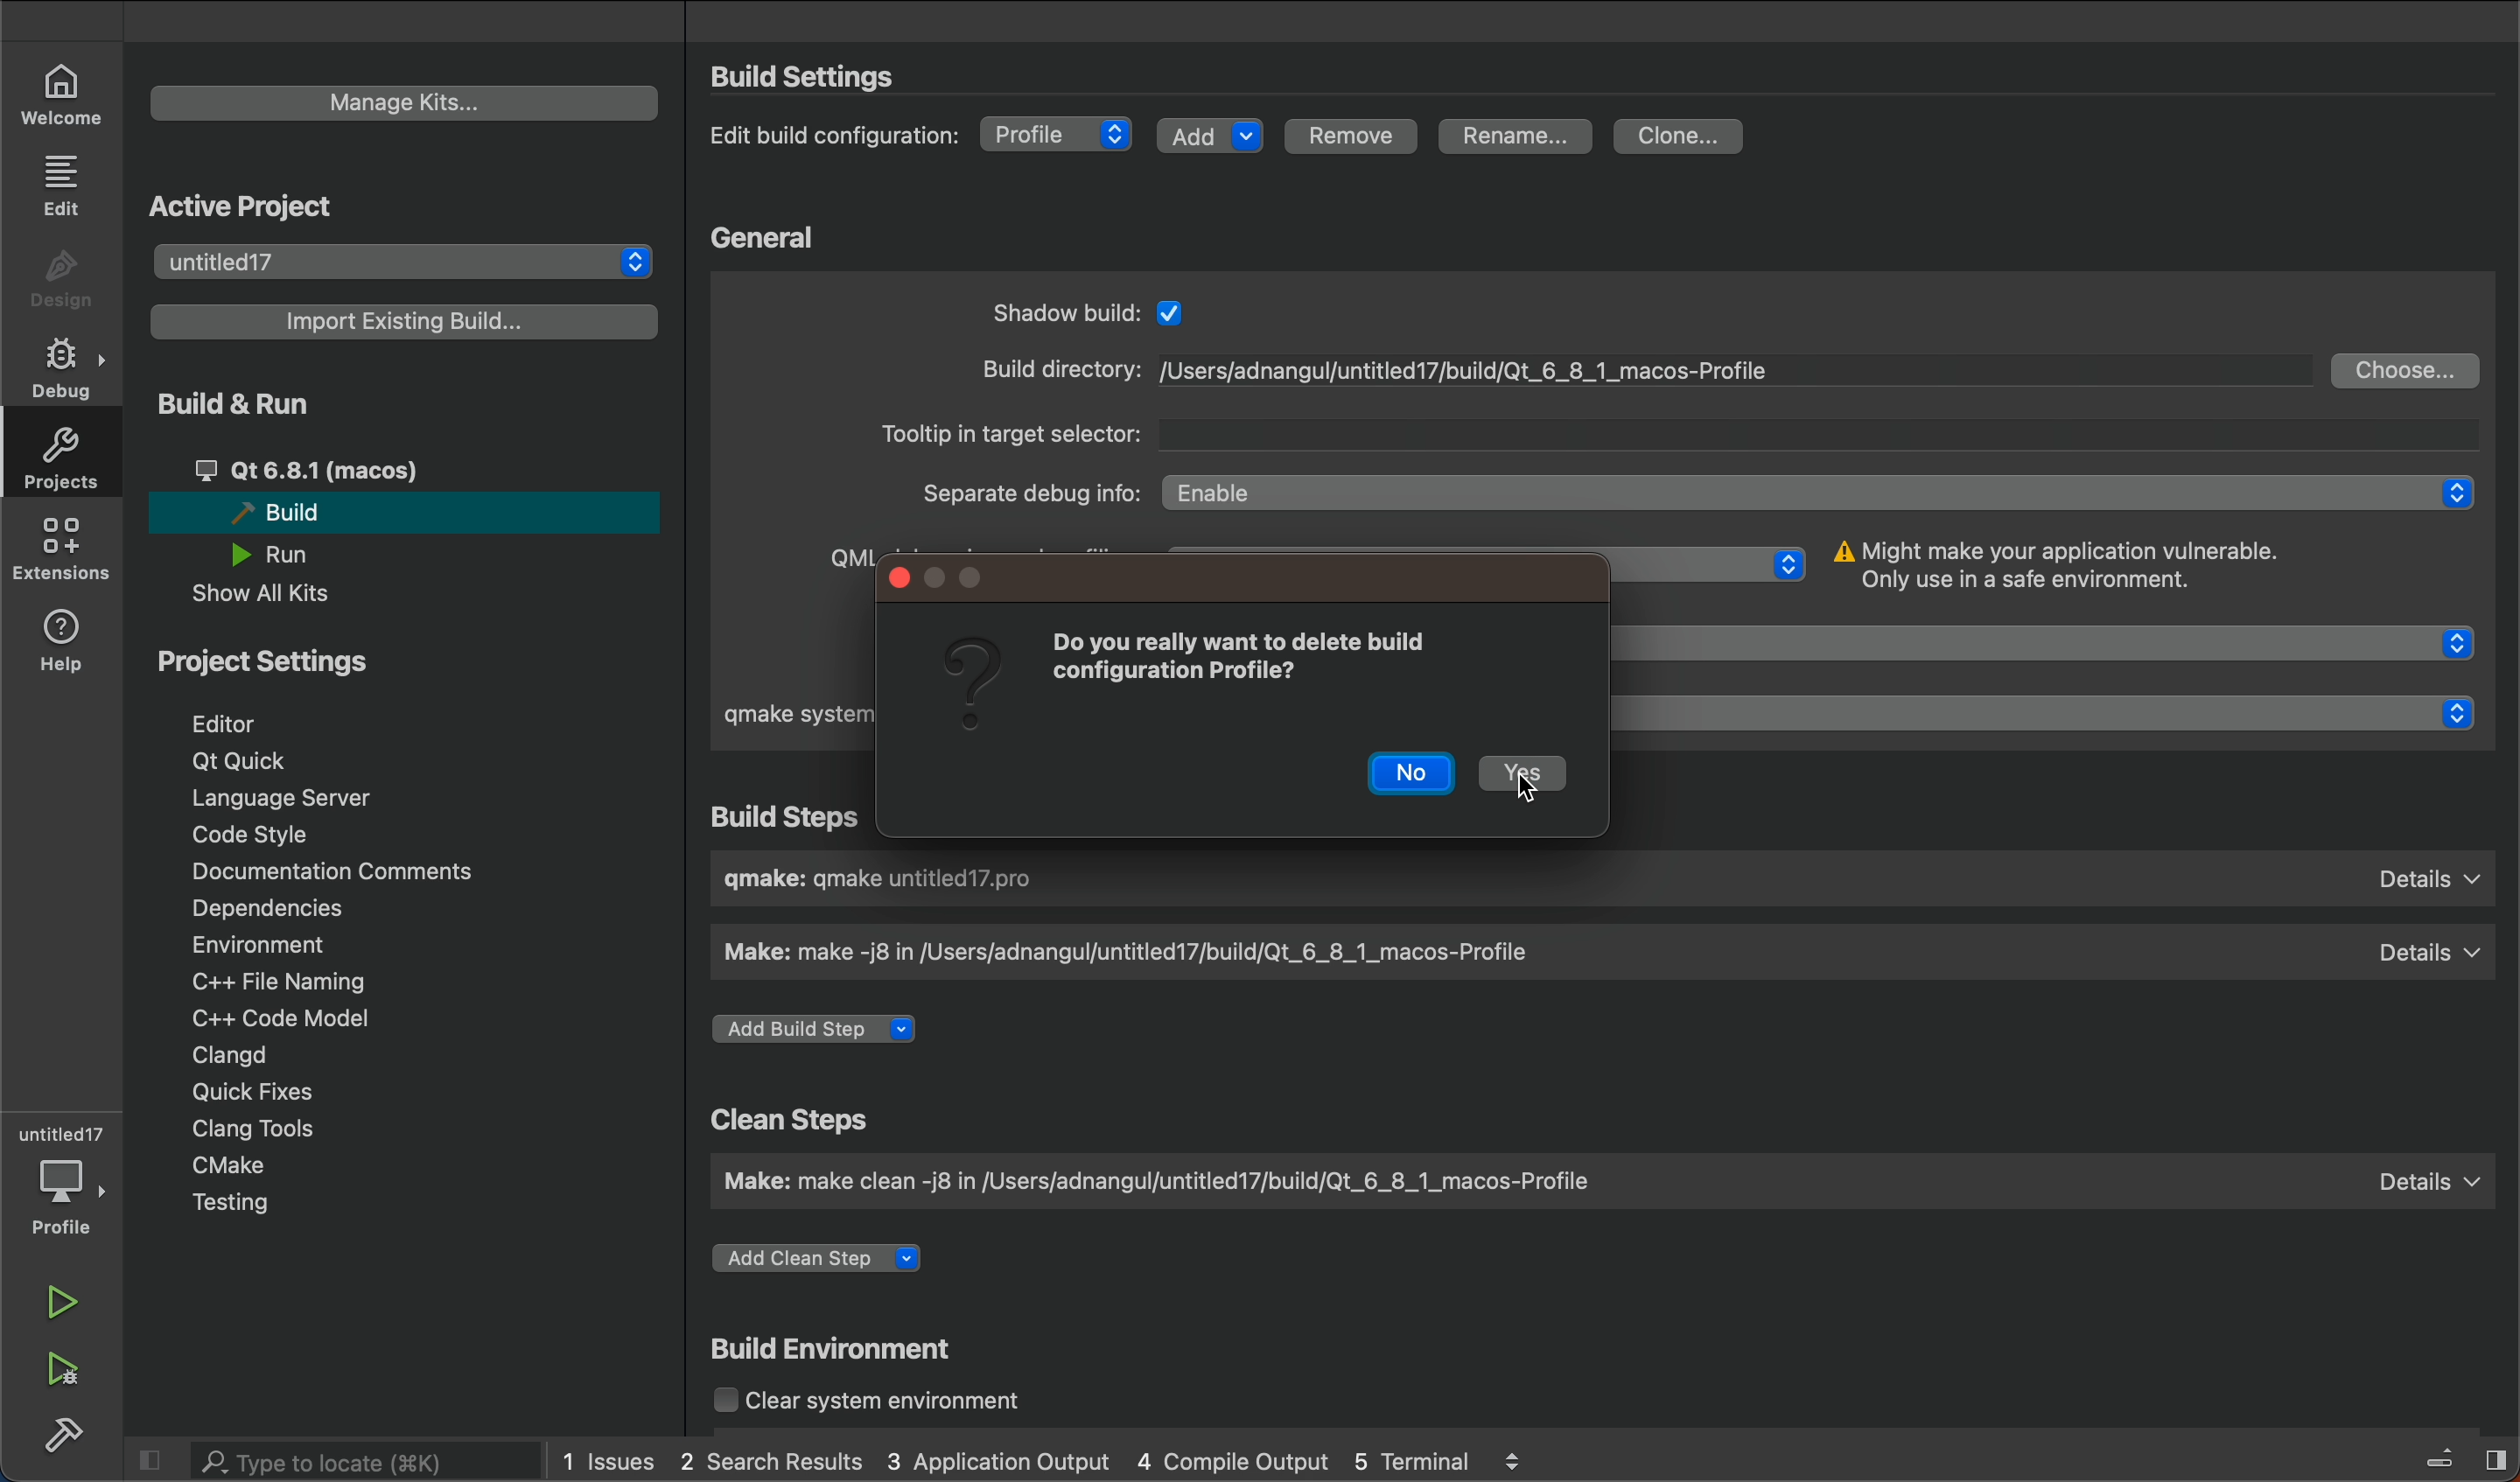 Image resolution: width=2520 pixels, height=1482 pixels. Describe the element at coordinates (884, 882) in the screenshot. I see `build name` at that location.